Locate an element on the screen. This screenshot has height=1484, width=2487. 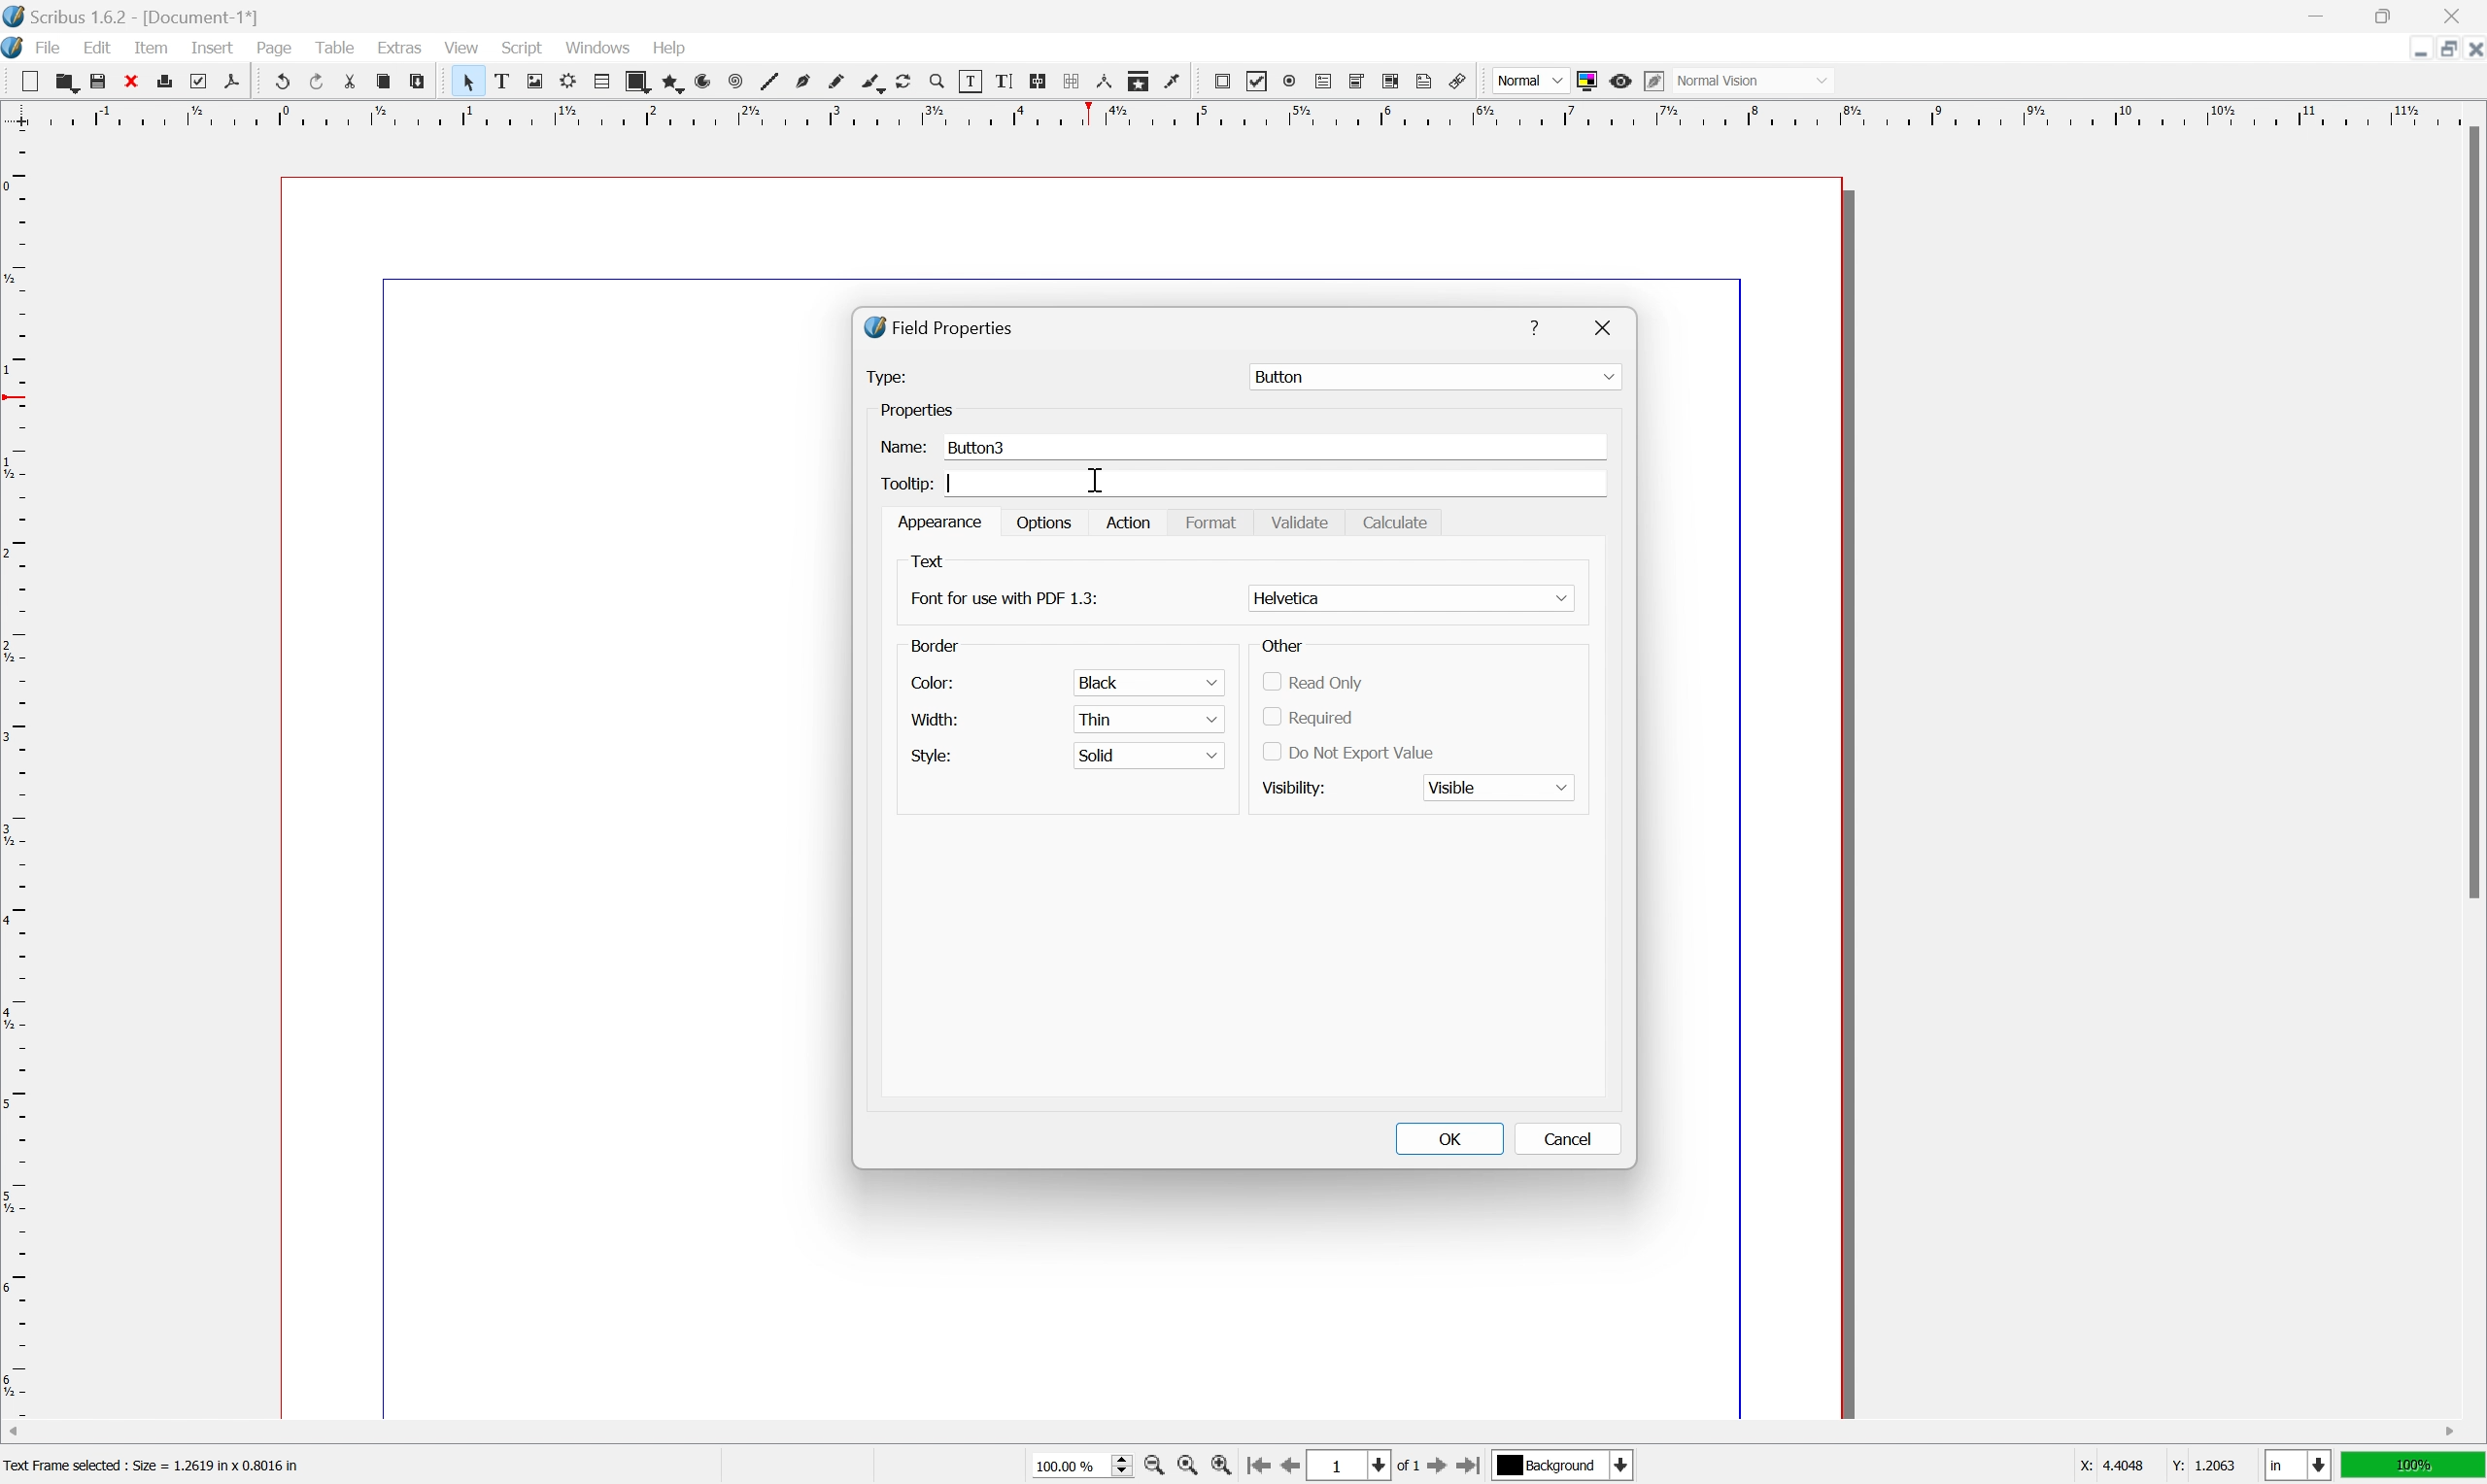
cursor is located at coordinates (1096, 478).